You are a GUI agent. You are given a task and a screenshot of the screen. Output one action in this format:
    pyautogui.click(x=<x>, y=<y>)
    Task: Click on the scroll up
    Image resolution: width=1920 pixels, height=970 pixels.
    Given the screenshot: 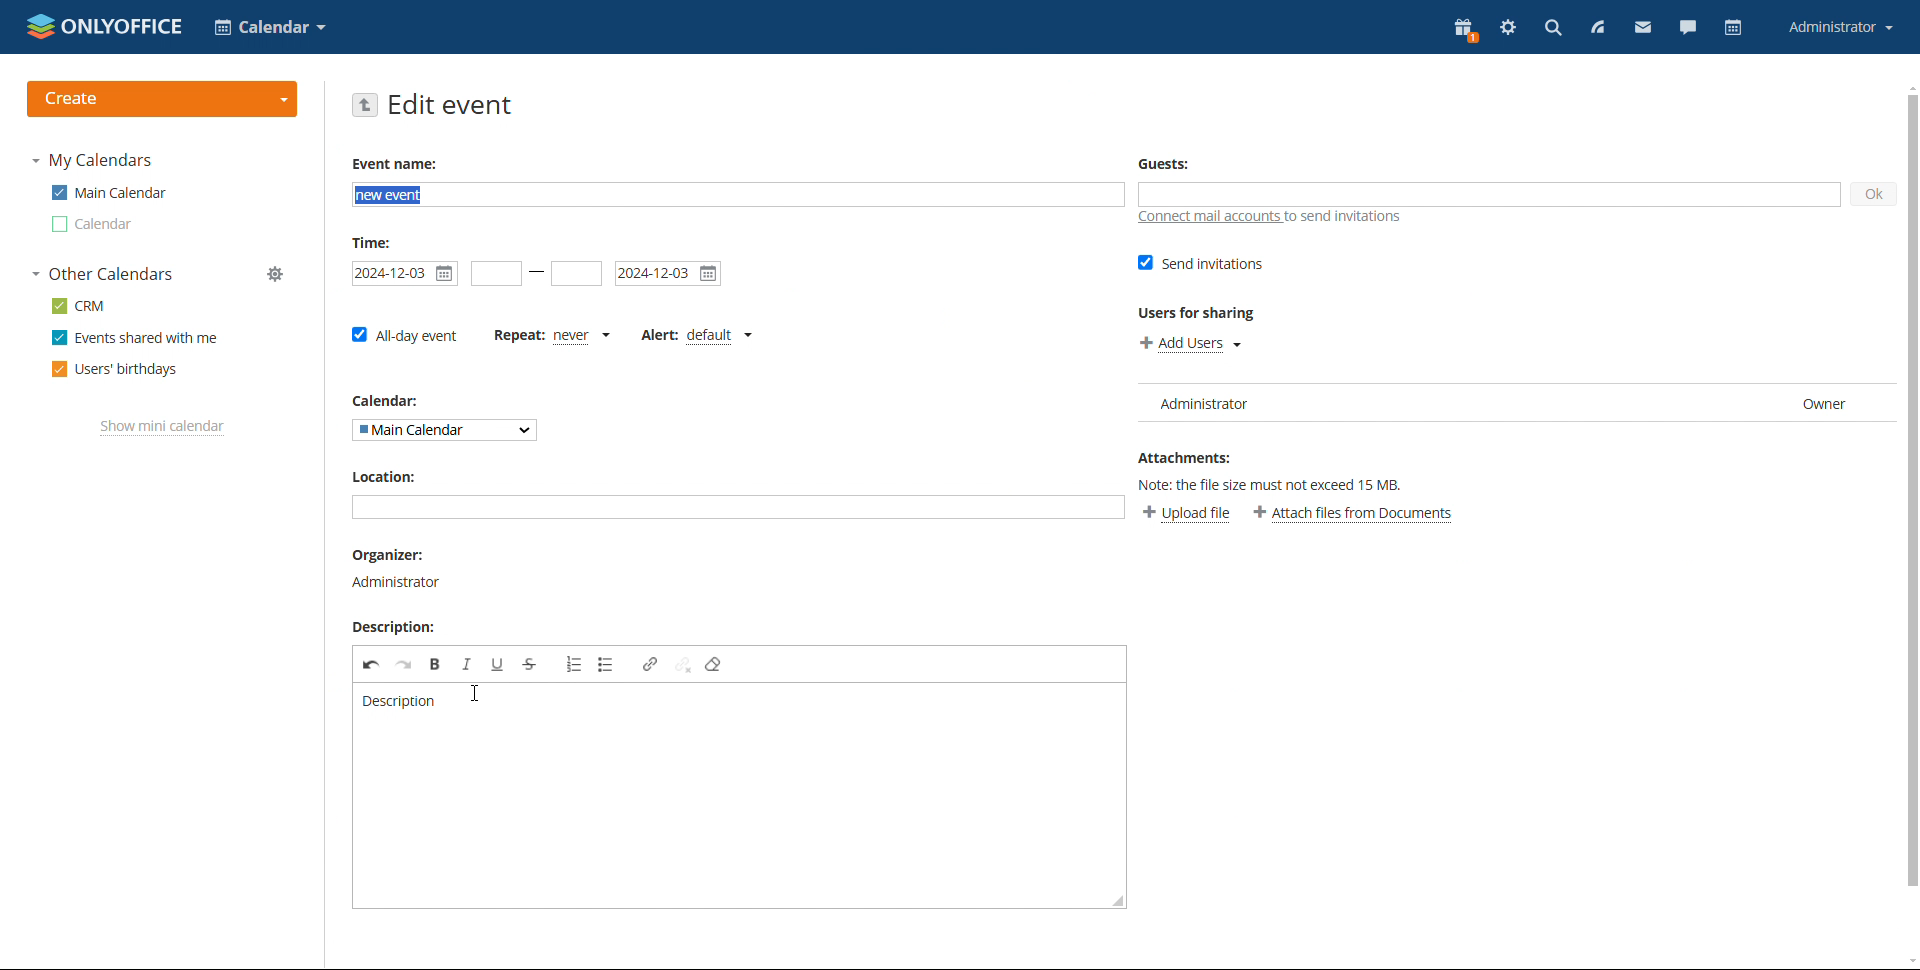 What is the action you would take?
    pyautogui.click(x=1908, y=89)
    